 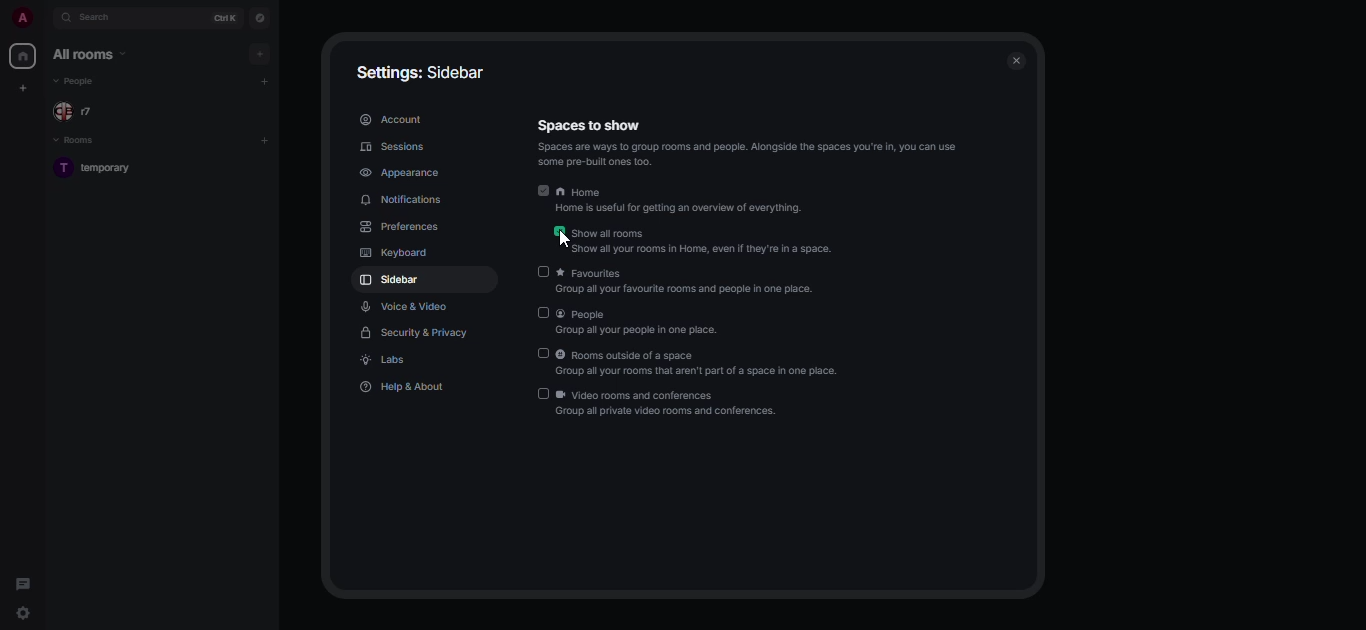 I want to click on help & about, so click(x=401, y=389).